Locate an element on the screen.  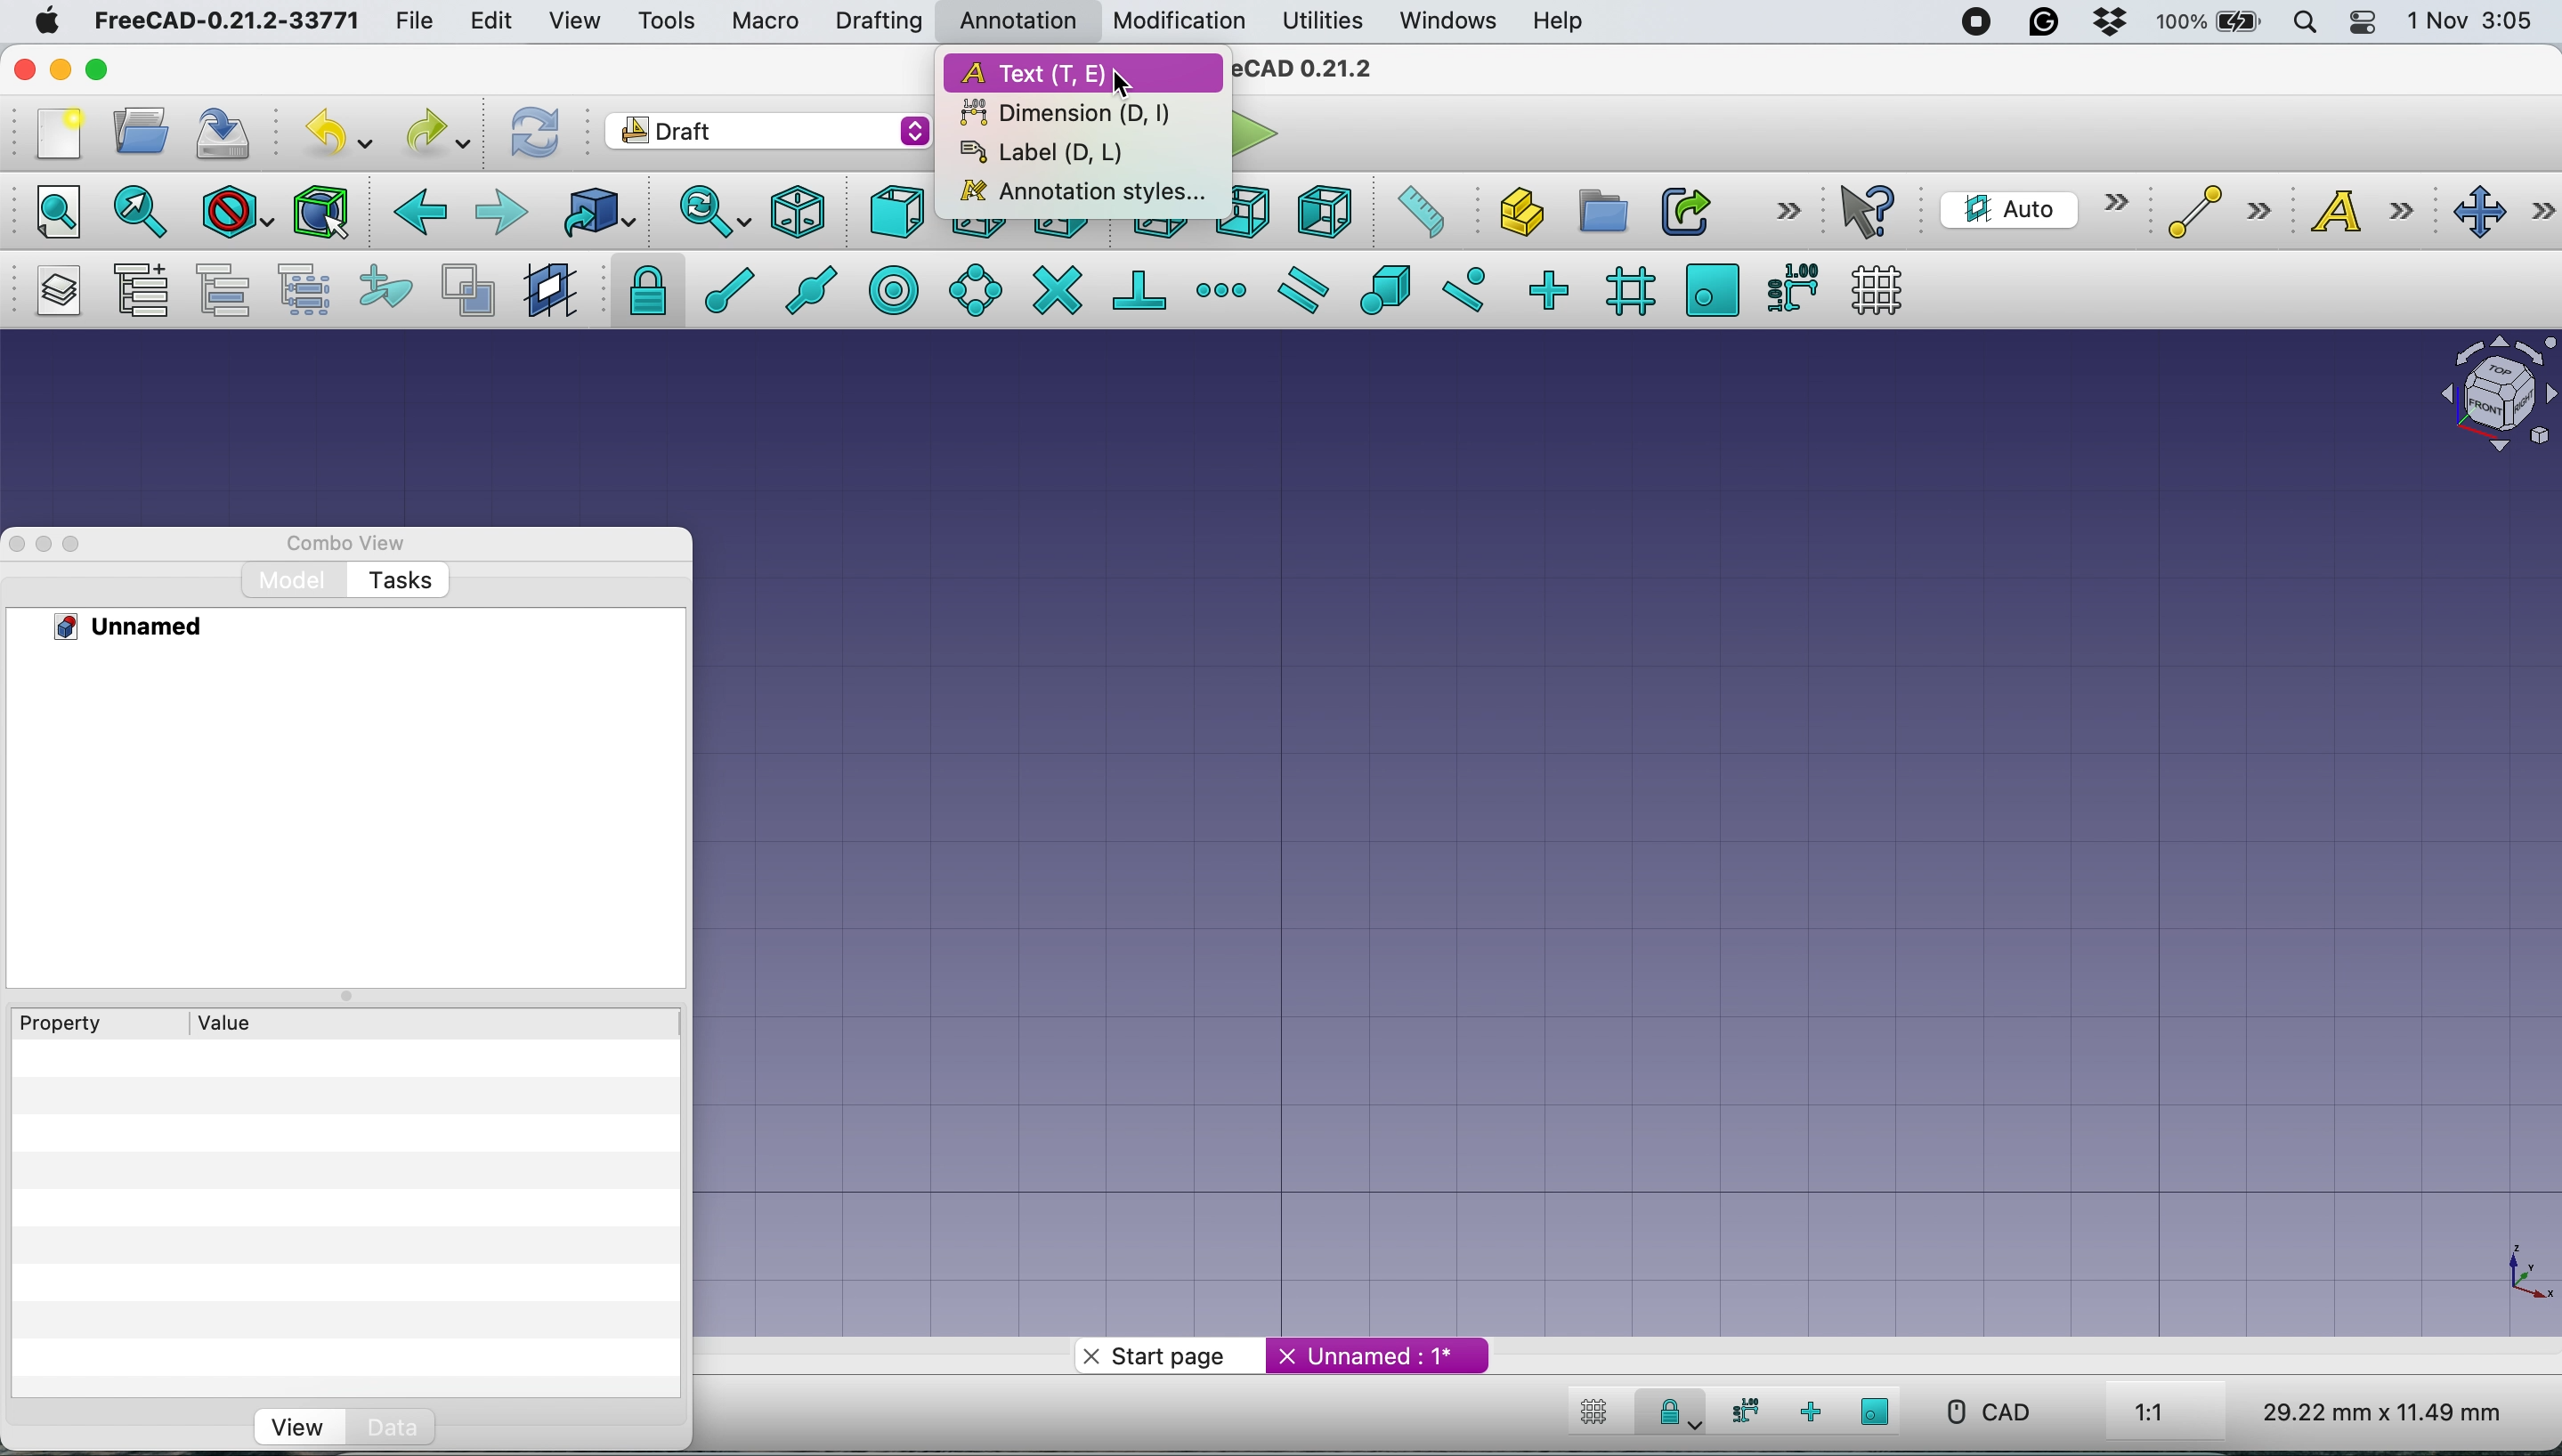
front is located at coordinates (891, 210).